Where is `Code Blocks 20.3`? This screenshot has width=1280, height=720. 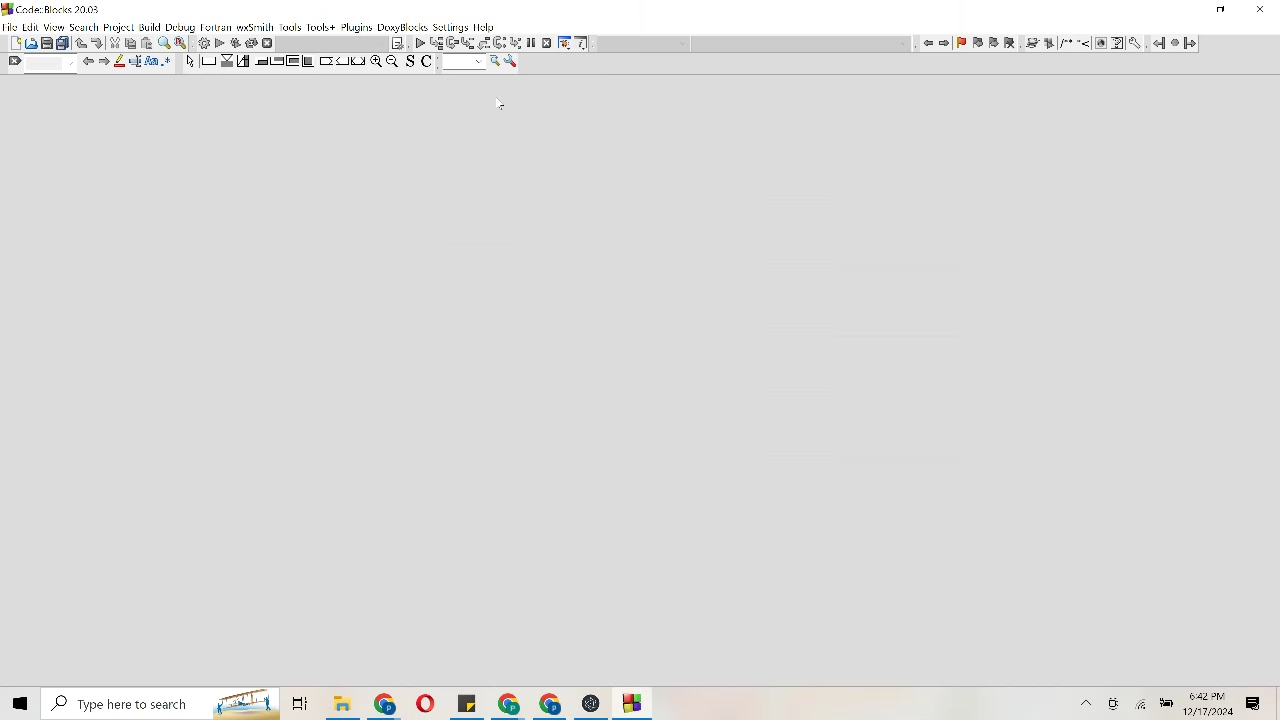 Code Blocks 20.3 is located at coordinates (50, 8).